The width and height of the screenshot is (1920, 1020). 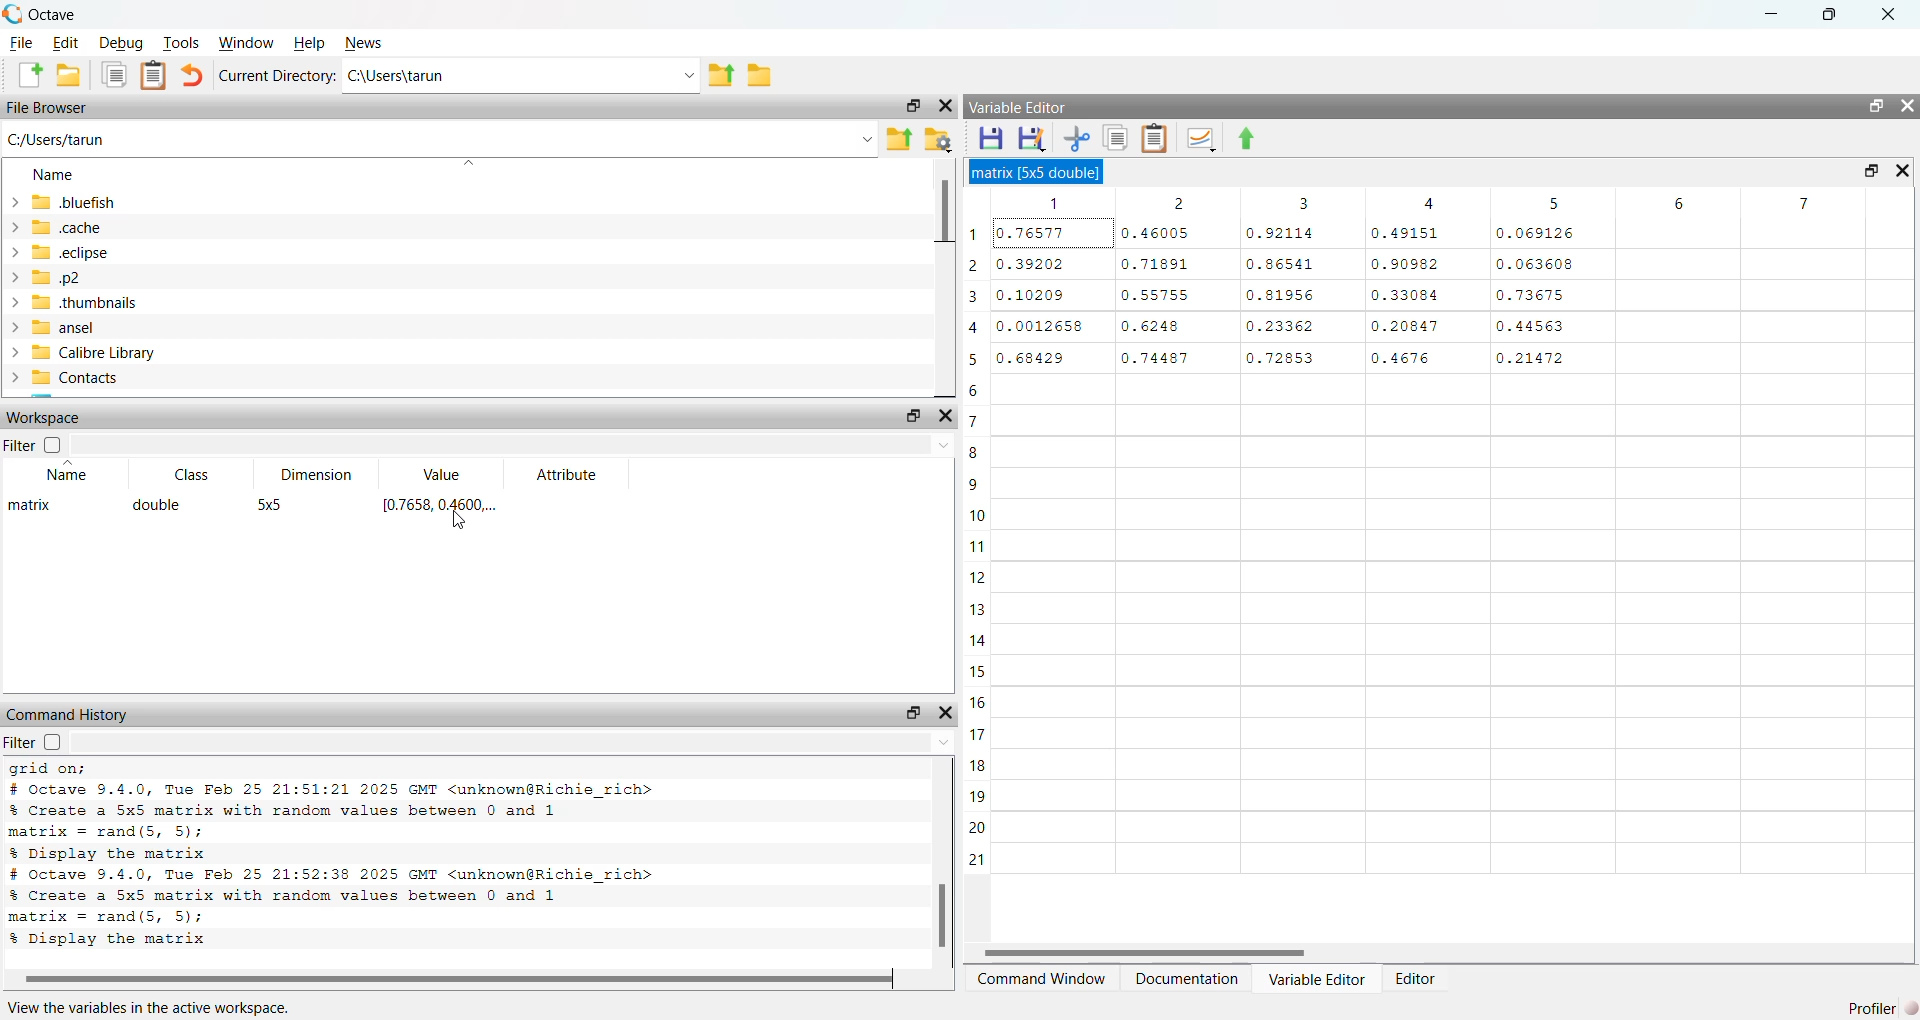 I want to click on export, so click(x=898, y=139).